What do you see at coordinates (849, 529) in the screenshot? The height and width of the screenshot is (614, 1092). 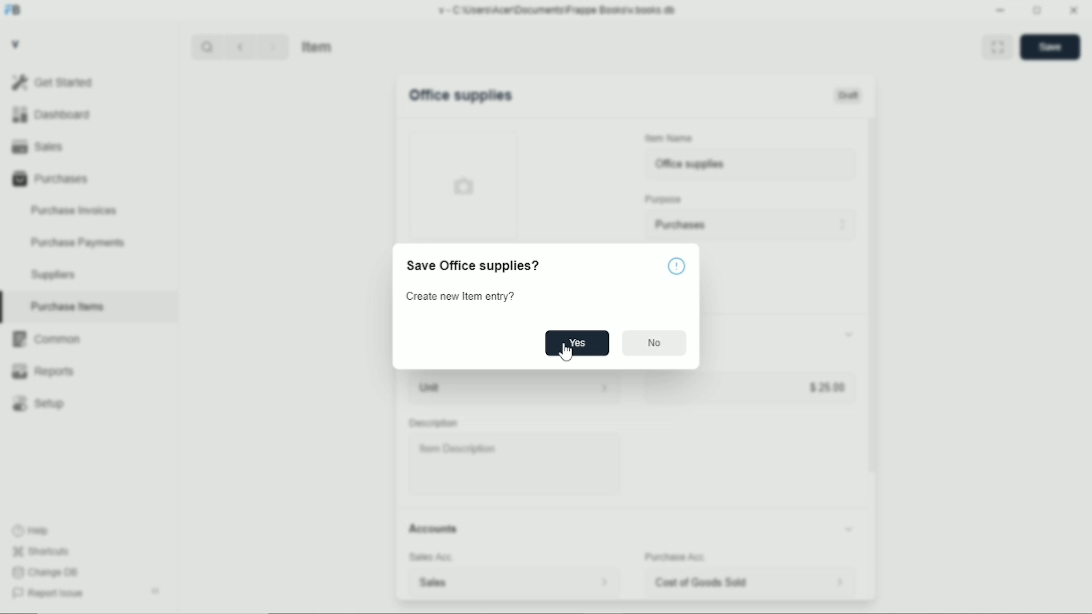 I see `toggle expand/collapse` at bounding box center [849, 529].